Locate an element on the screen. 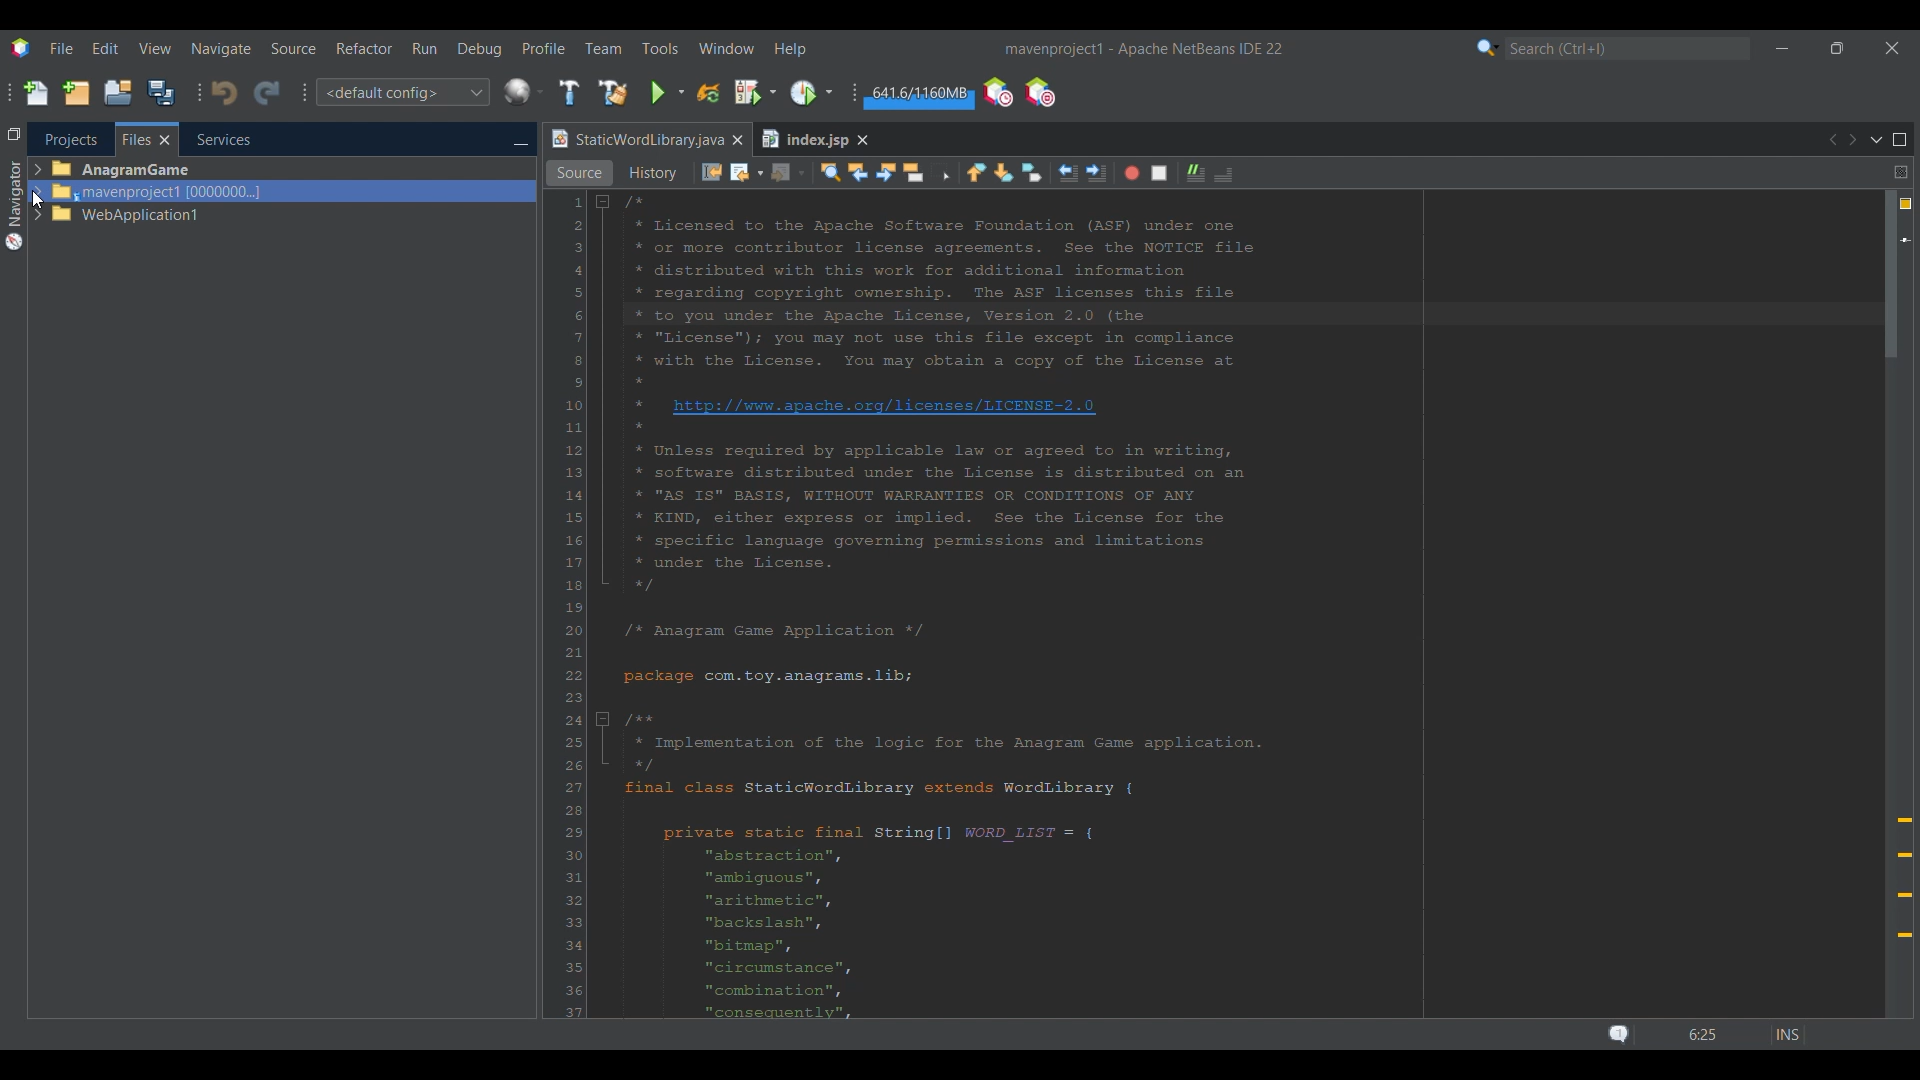  Current selection highlighted is located at coordinates (147, 139).